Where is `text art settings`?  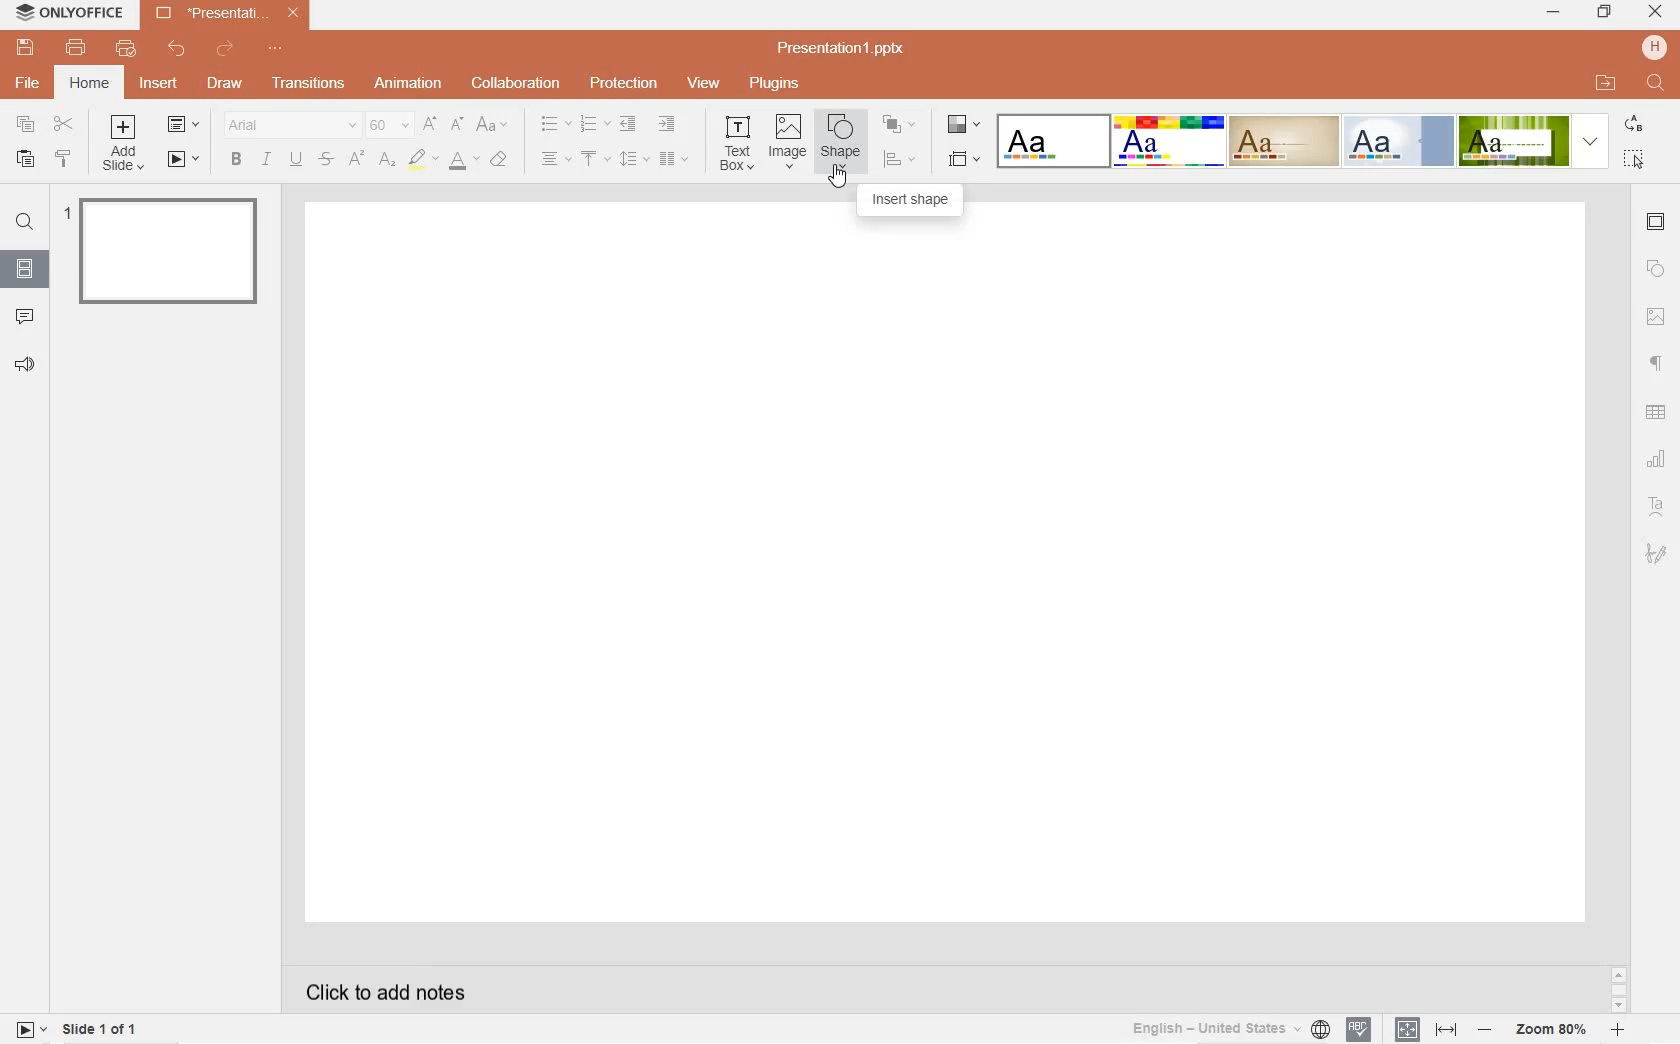
text art settings is located at coordinates (1654, 504).